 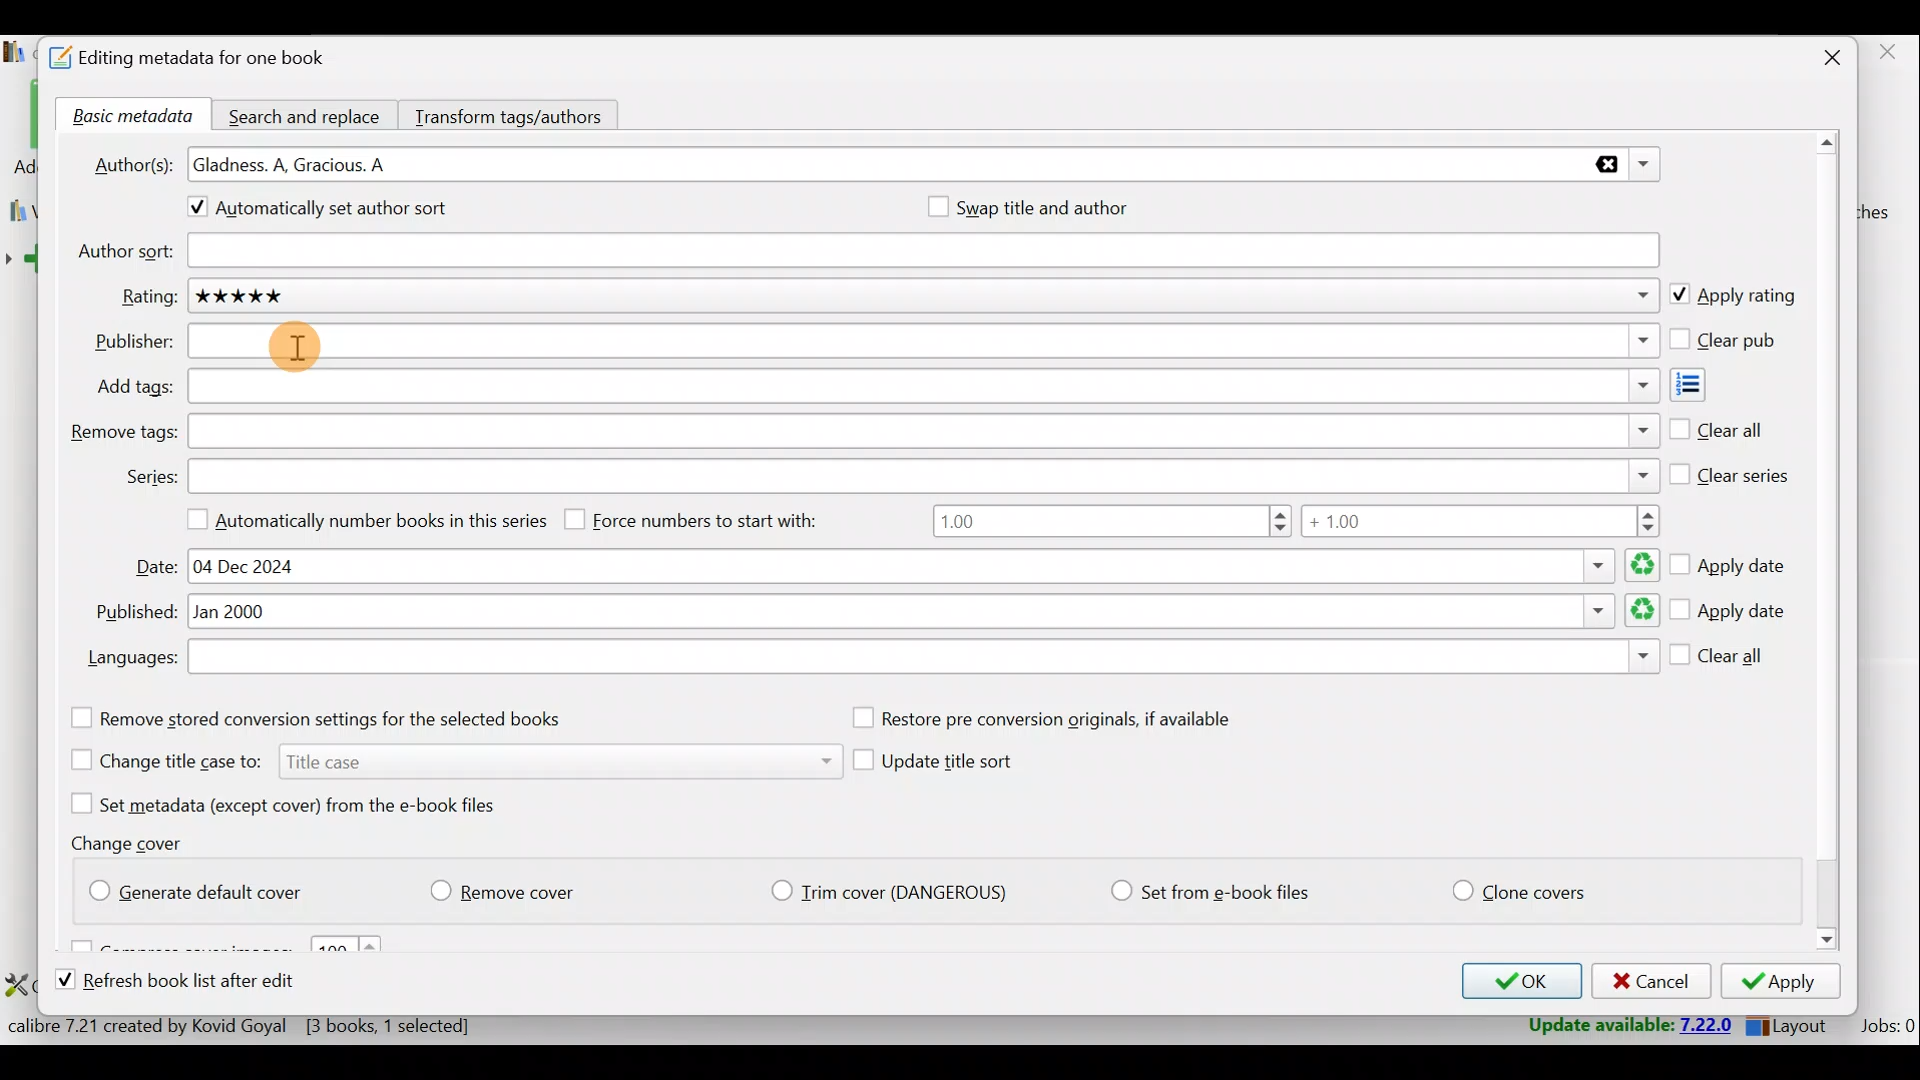 I want to click on Remove tags, so click(x=921, y=431).